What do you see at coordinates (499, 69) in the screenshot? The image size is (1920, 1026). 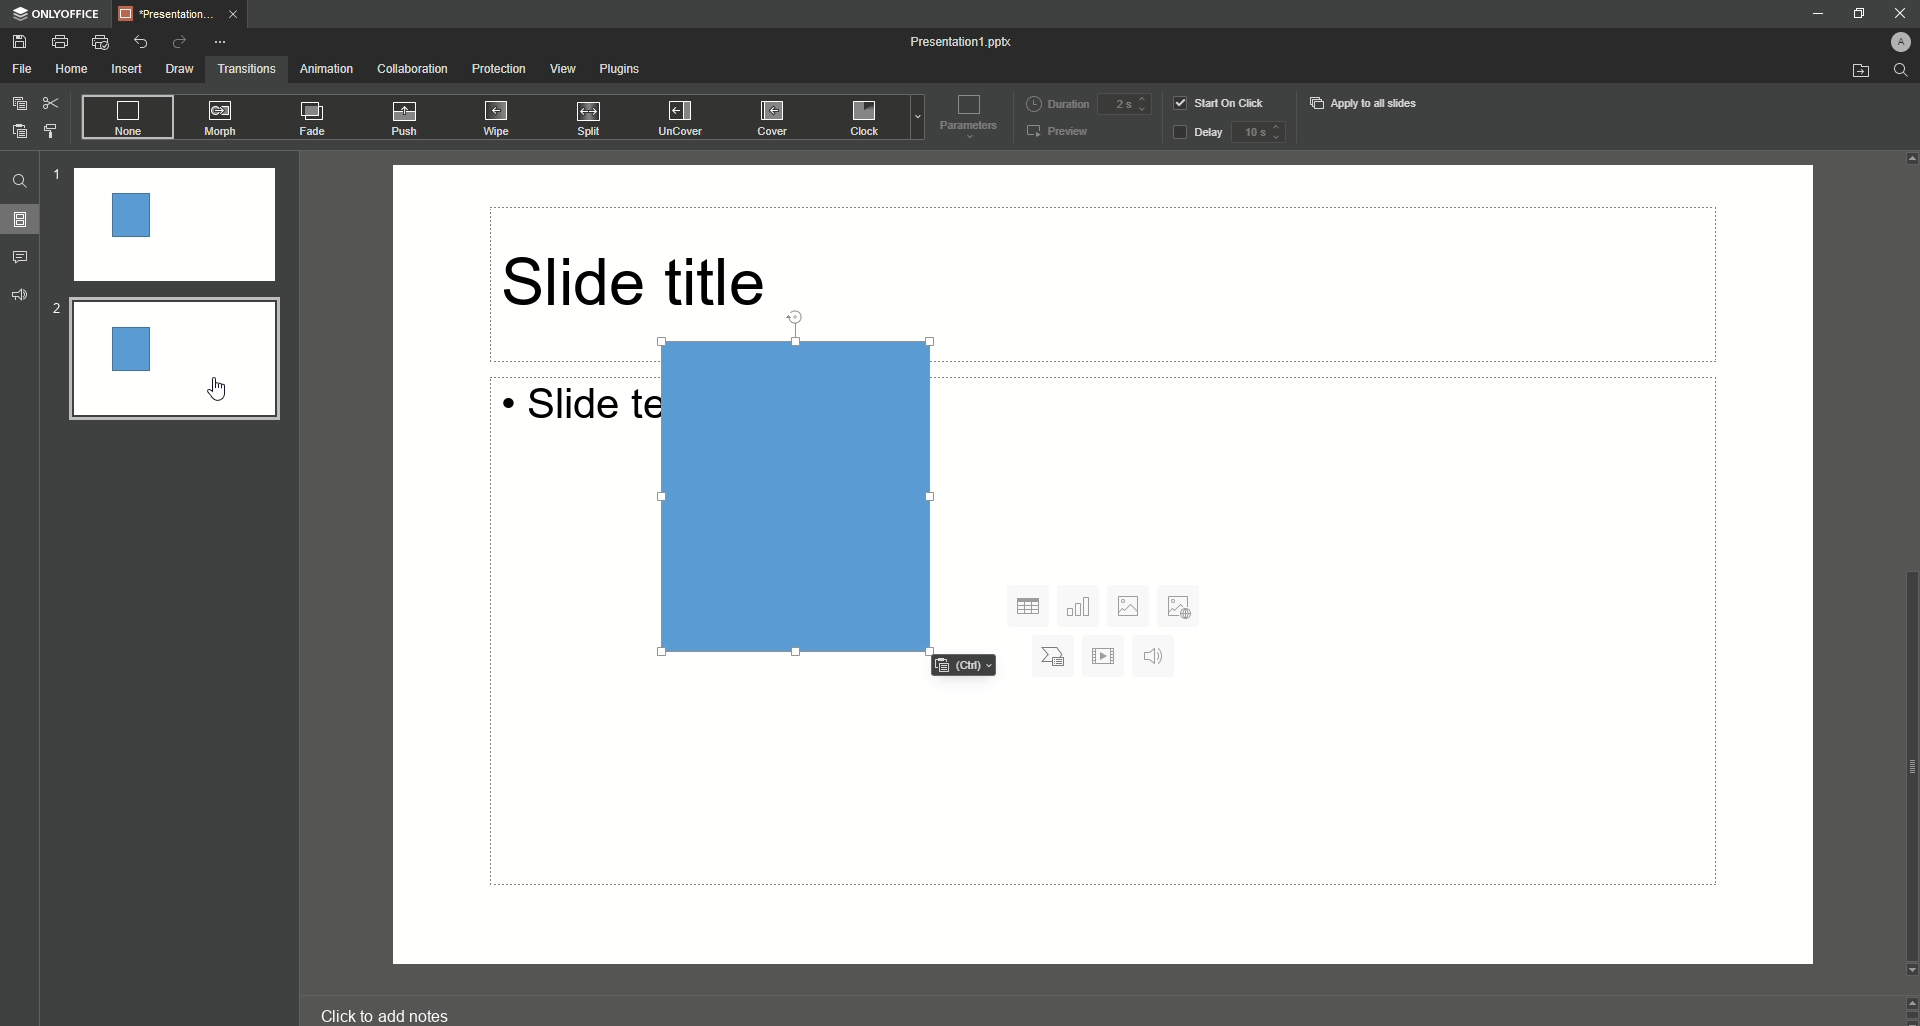 I see `Protection` at bounding box center [499, 69].